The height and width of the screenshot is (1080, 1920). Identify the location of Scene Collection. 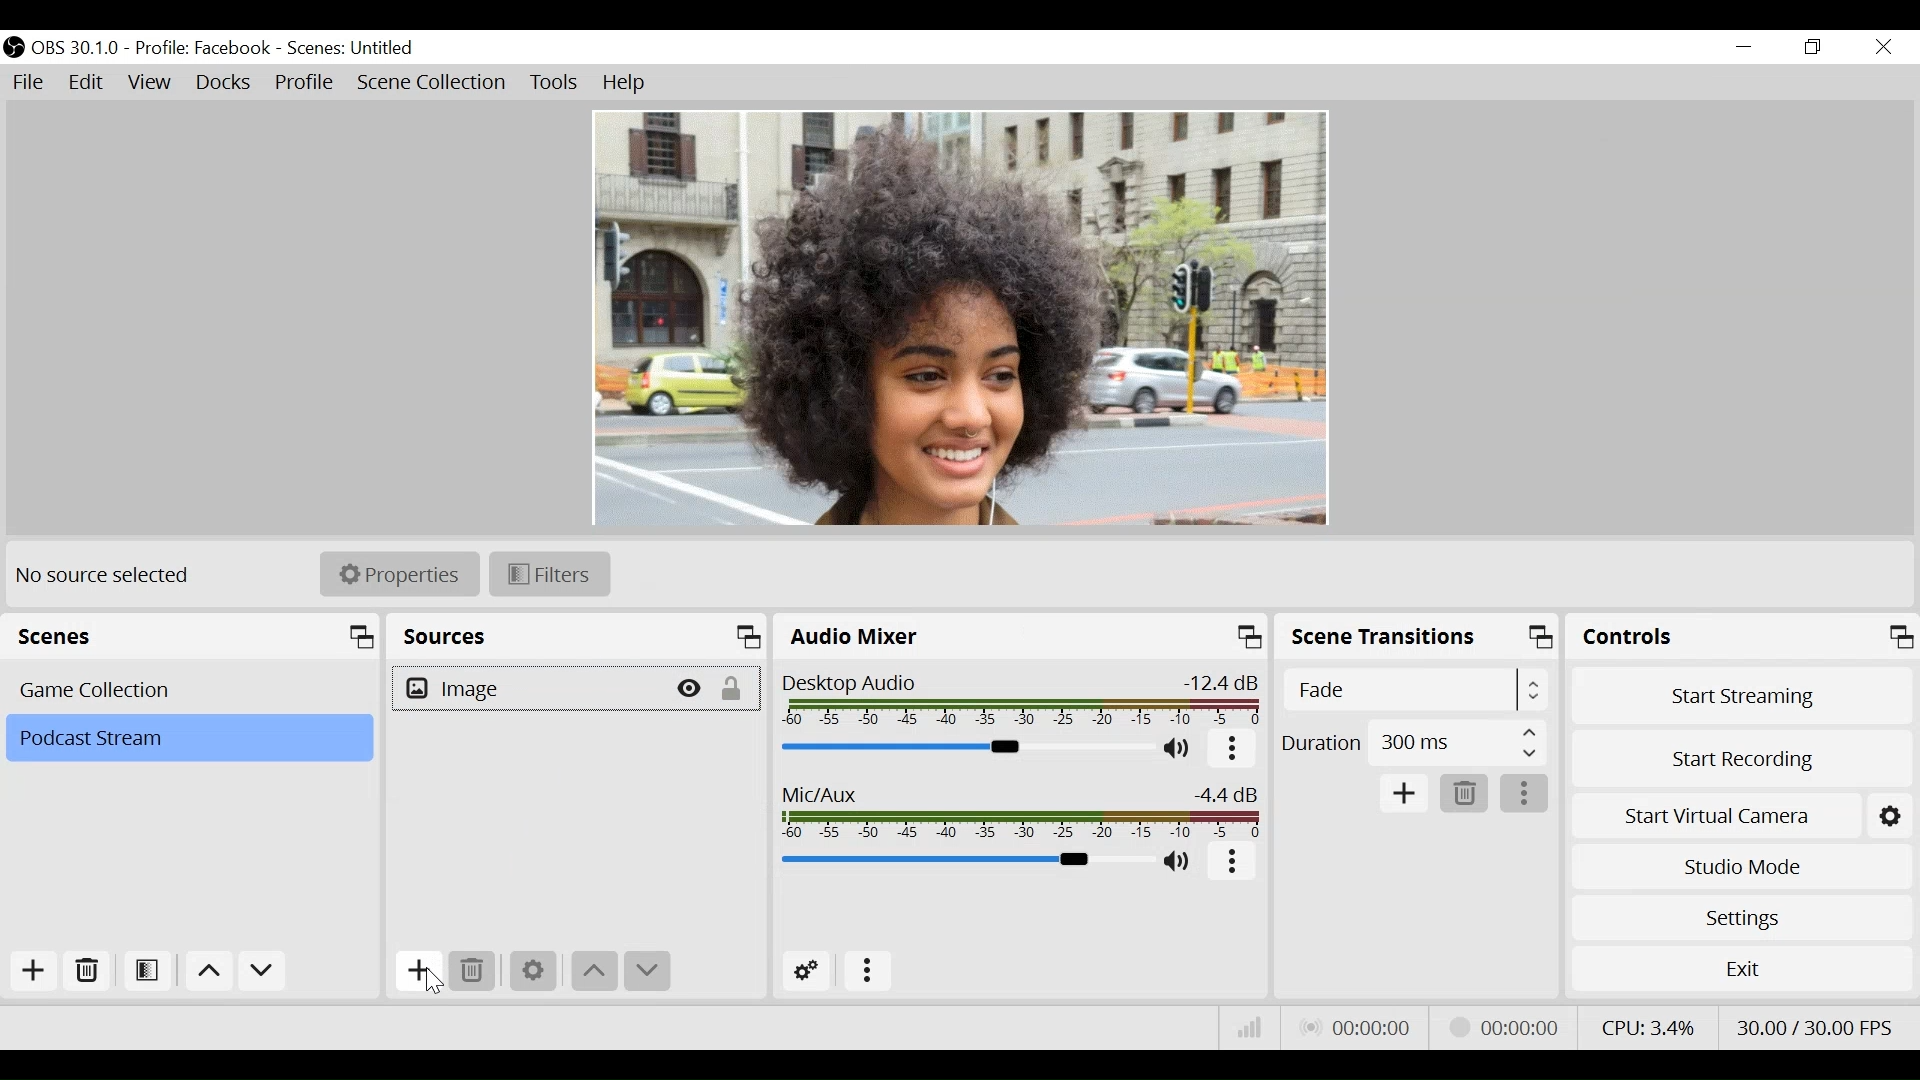
(433, 83).